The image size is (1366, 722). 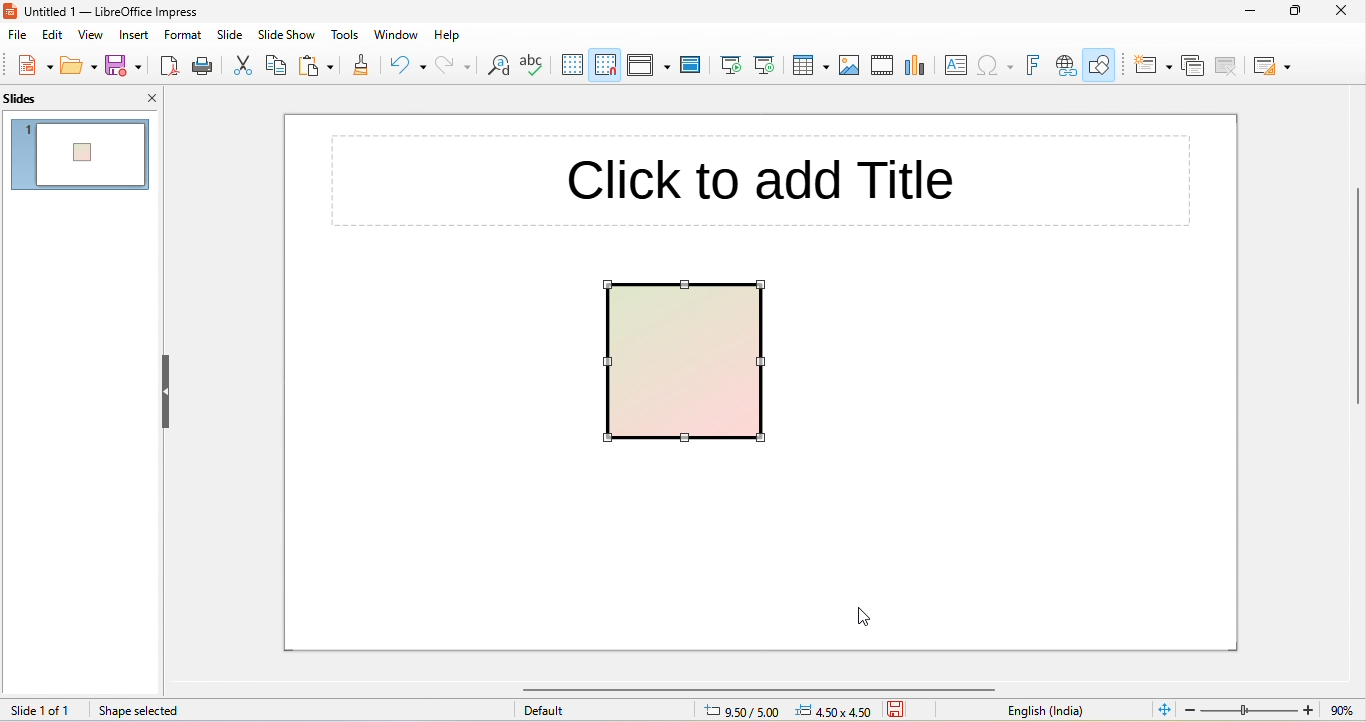 What do you see at coordinates (36, 67) in the screenshot?
I see `new` at bounding box center [36, 67].